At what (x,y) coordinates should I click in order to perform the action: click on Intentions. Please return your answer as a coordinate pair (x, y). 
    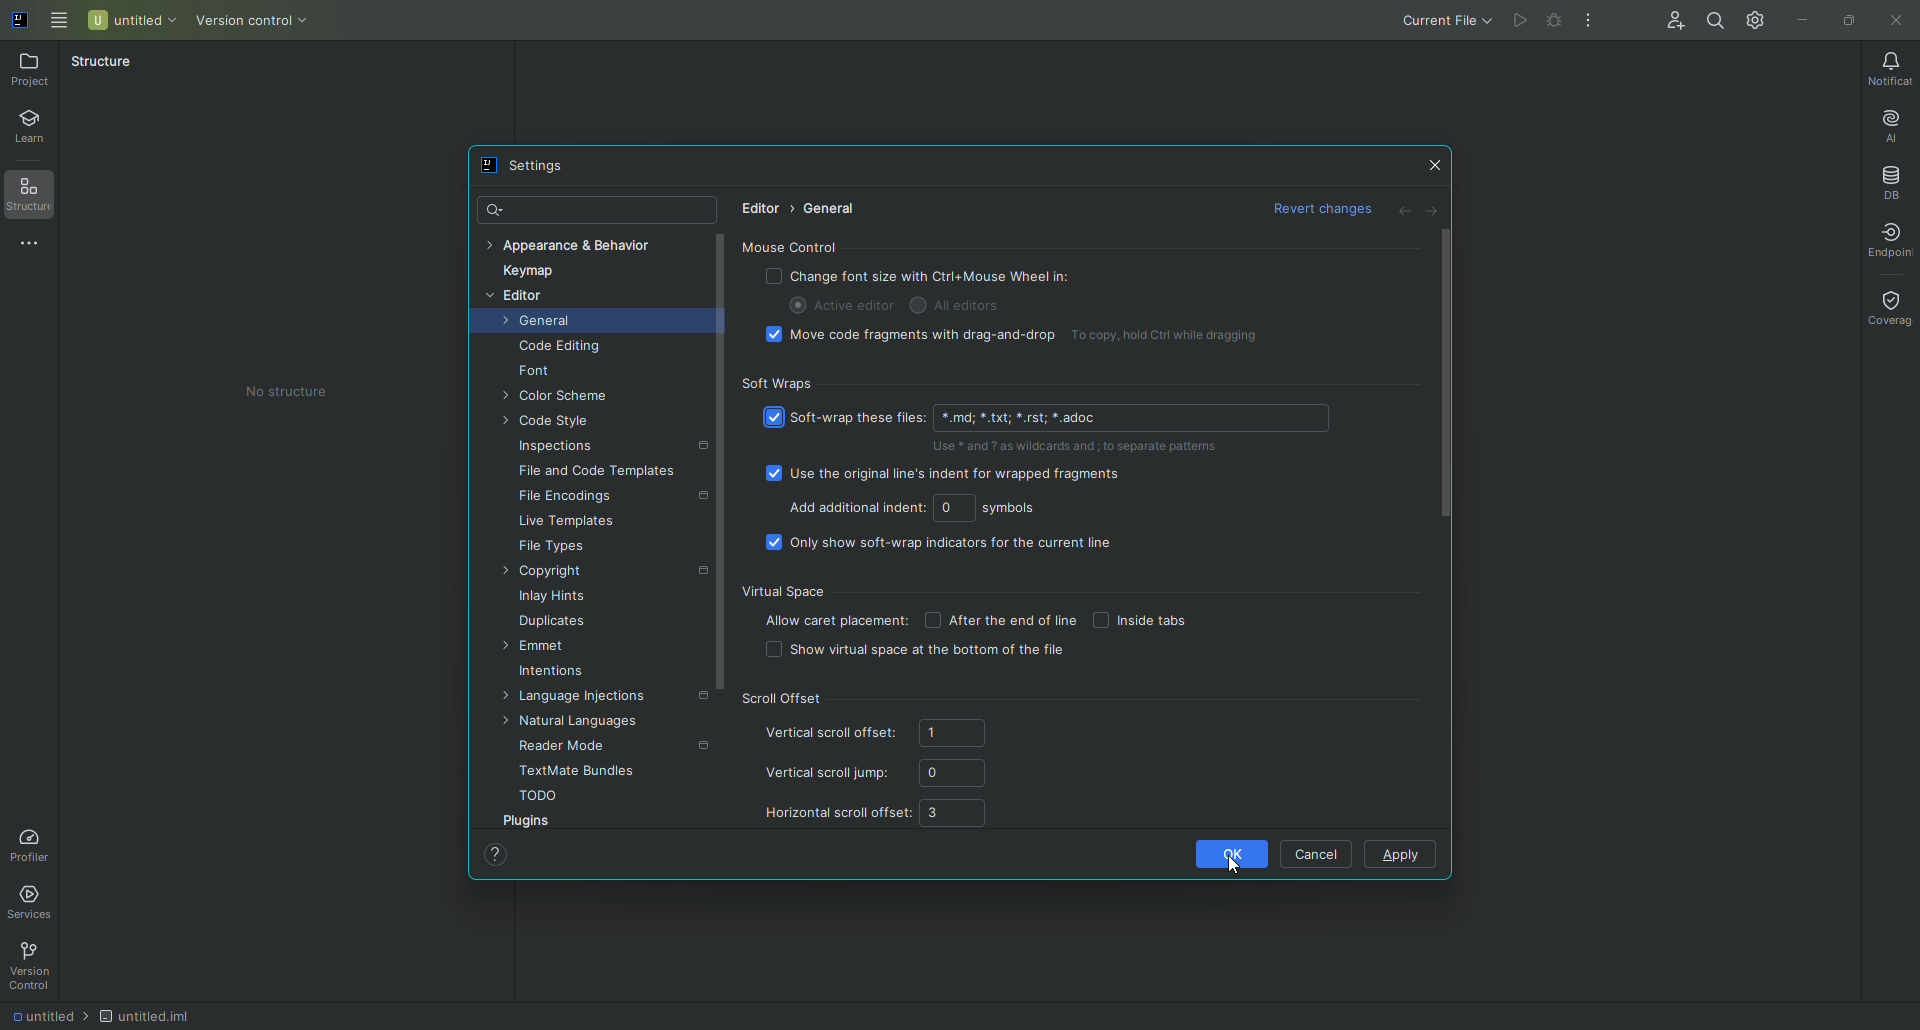
    Looking at the image, I should click on (556, 675).